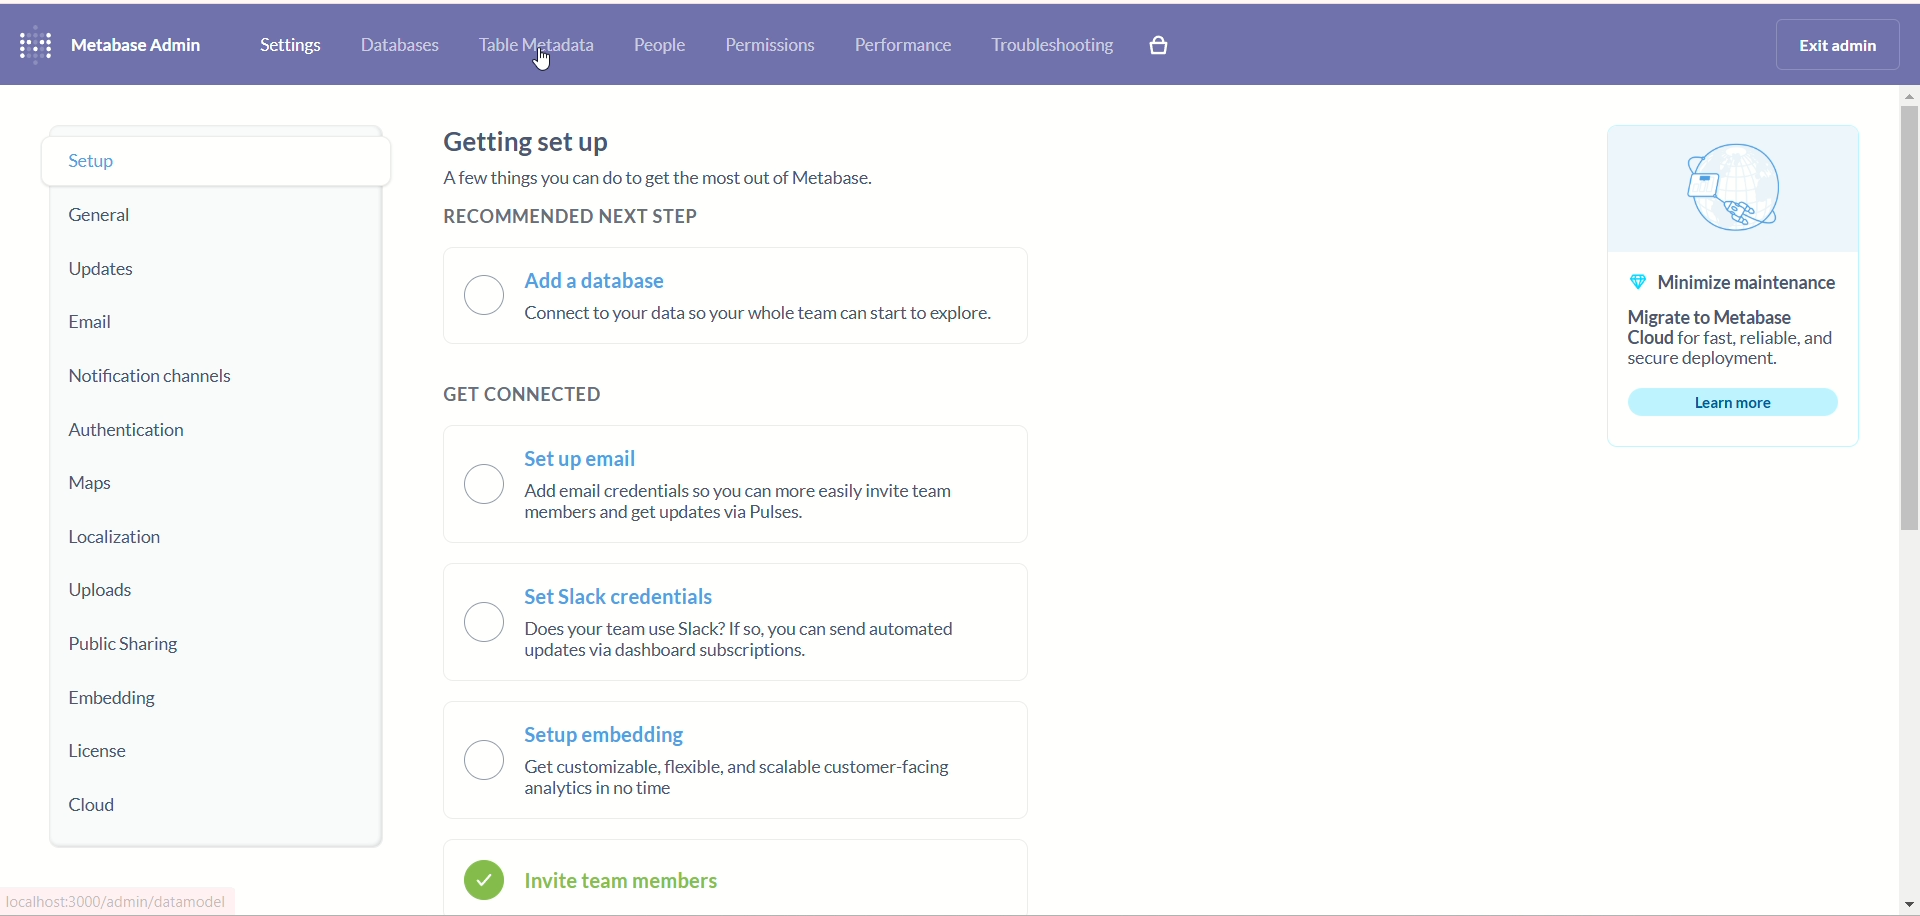  Describe the element at coordinates (484, 485) in the screenshot. I see `toggle button` at that location.